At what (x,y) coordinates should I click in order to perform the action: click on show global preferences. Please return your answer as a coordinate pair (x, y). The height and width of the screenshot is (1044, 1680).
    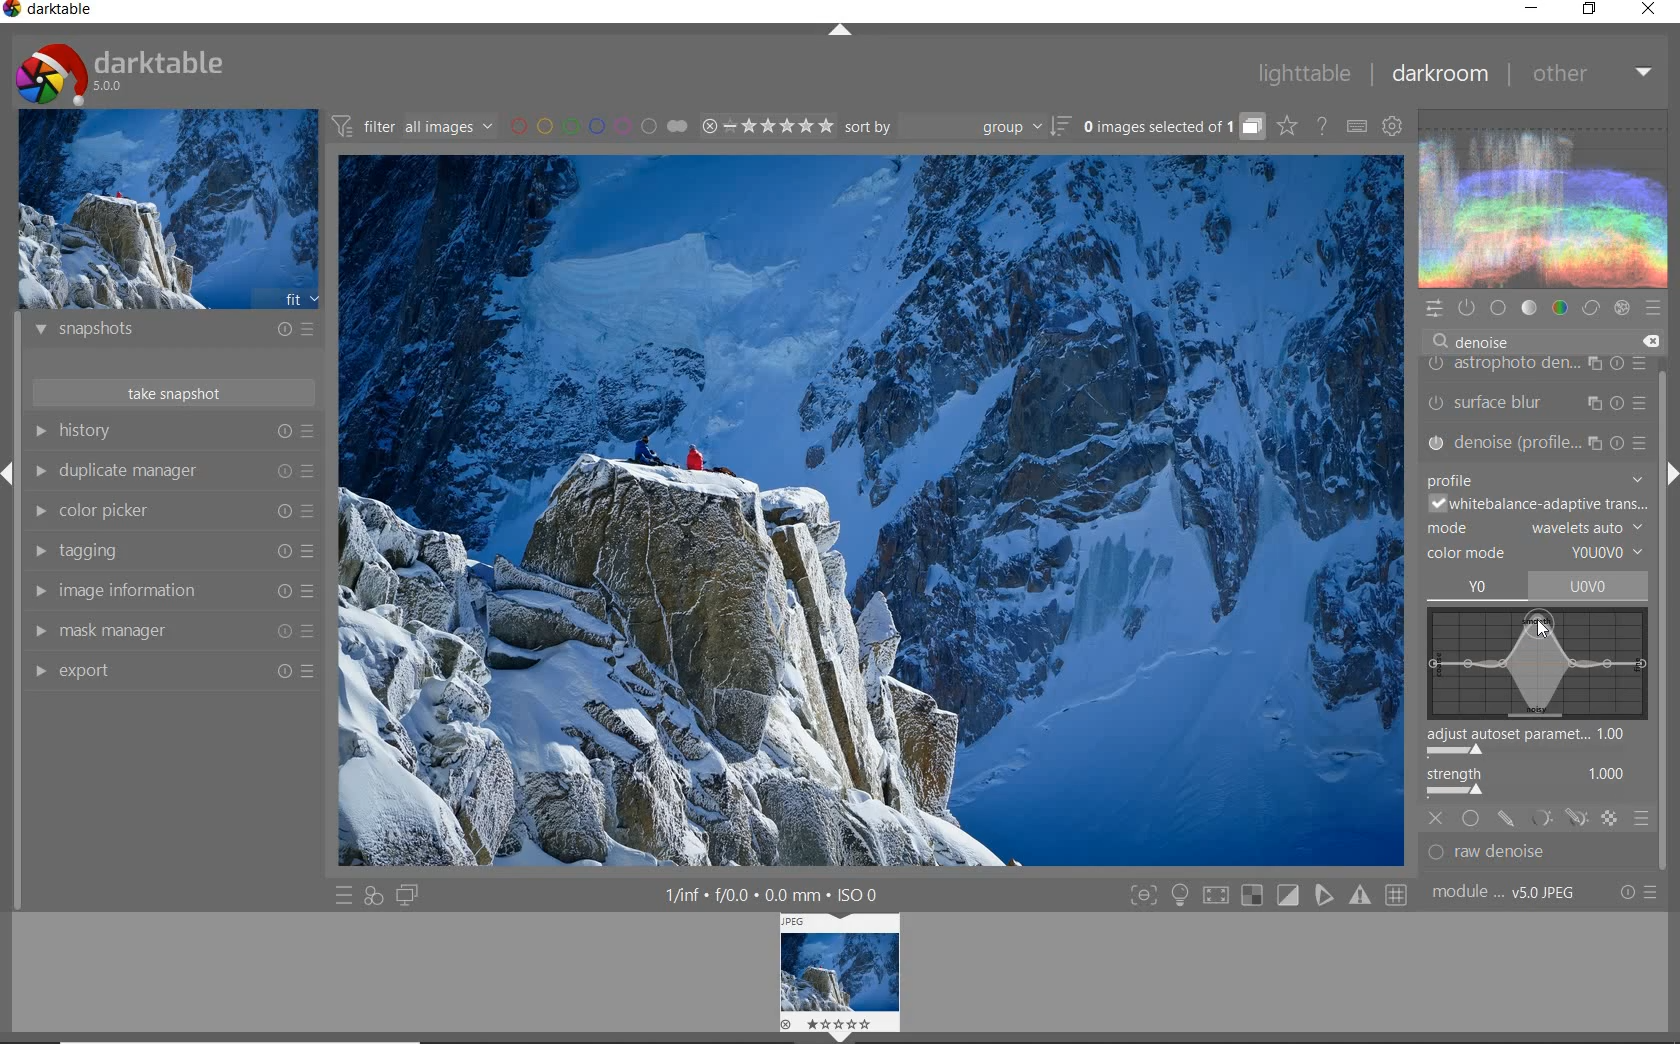
    Looking at the image, I should click on (1393, 125).